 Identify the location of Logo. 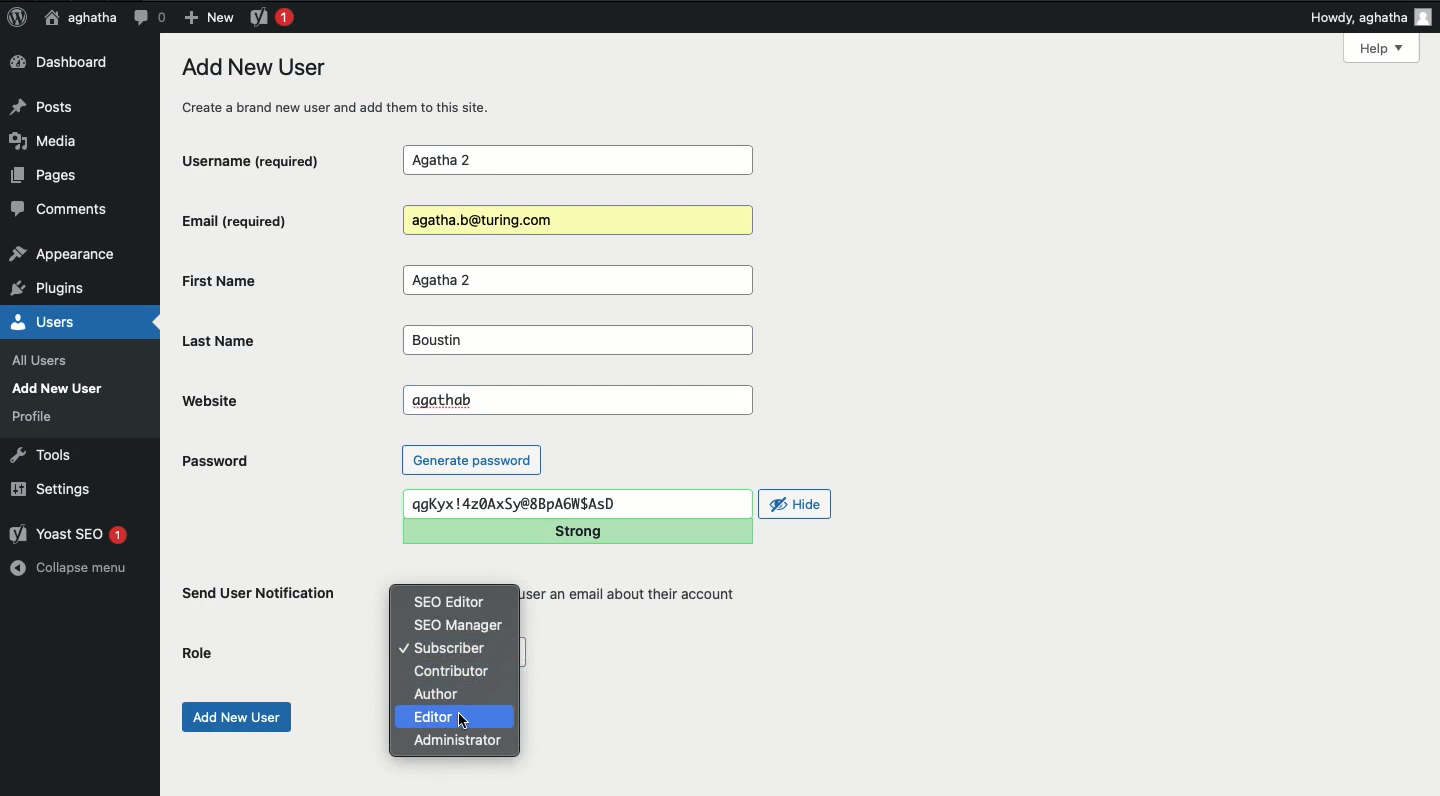
(17, 18).